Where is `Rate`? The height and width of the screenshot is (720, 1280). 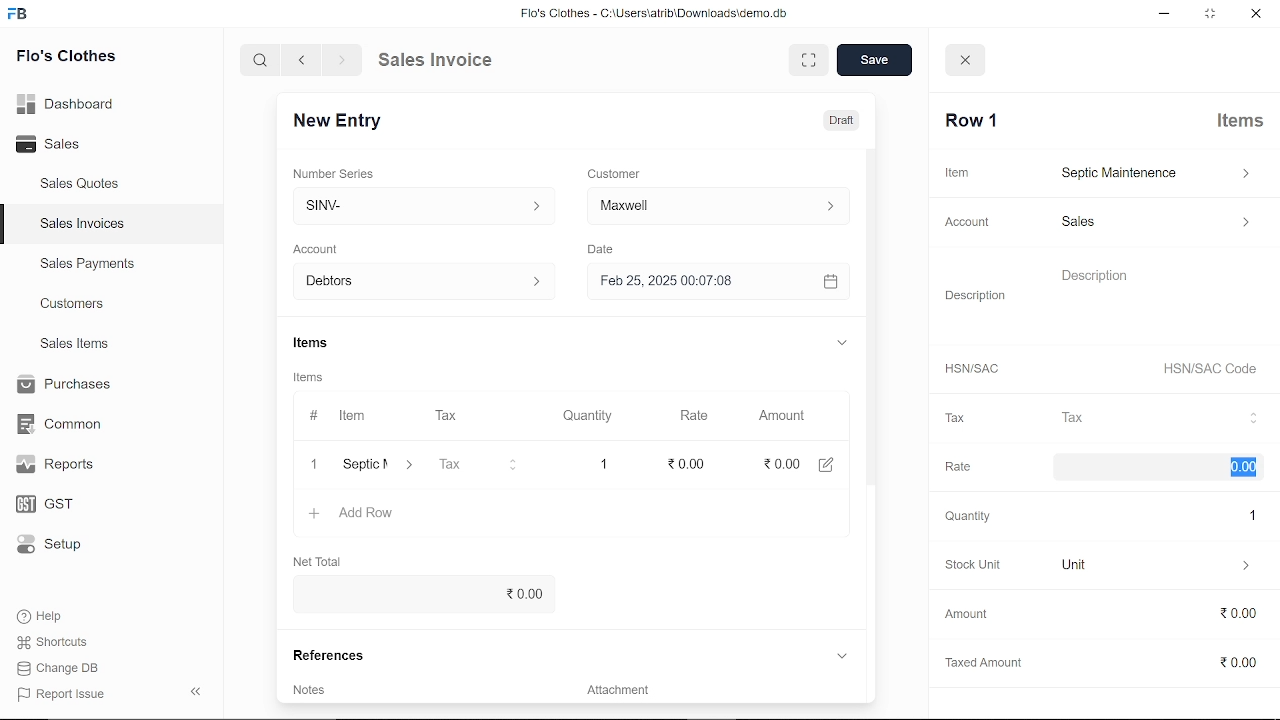 Rate is located at coordinates (954, 464).